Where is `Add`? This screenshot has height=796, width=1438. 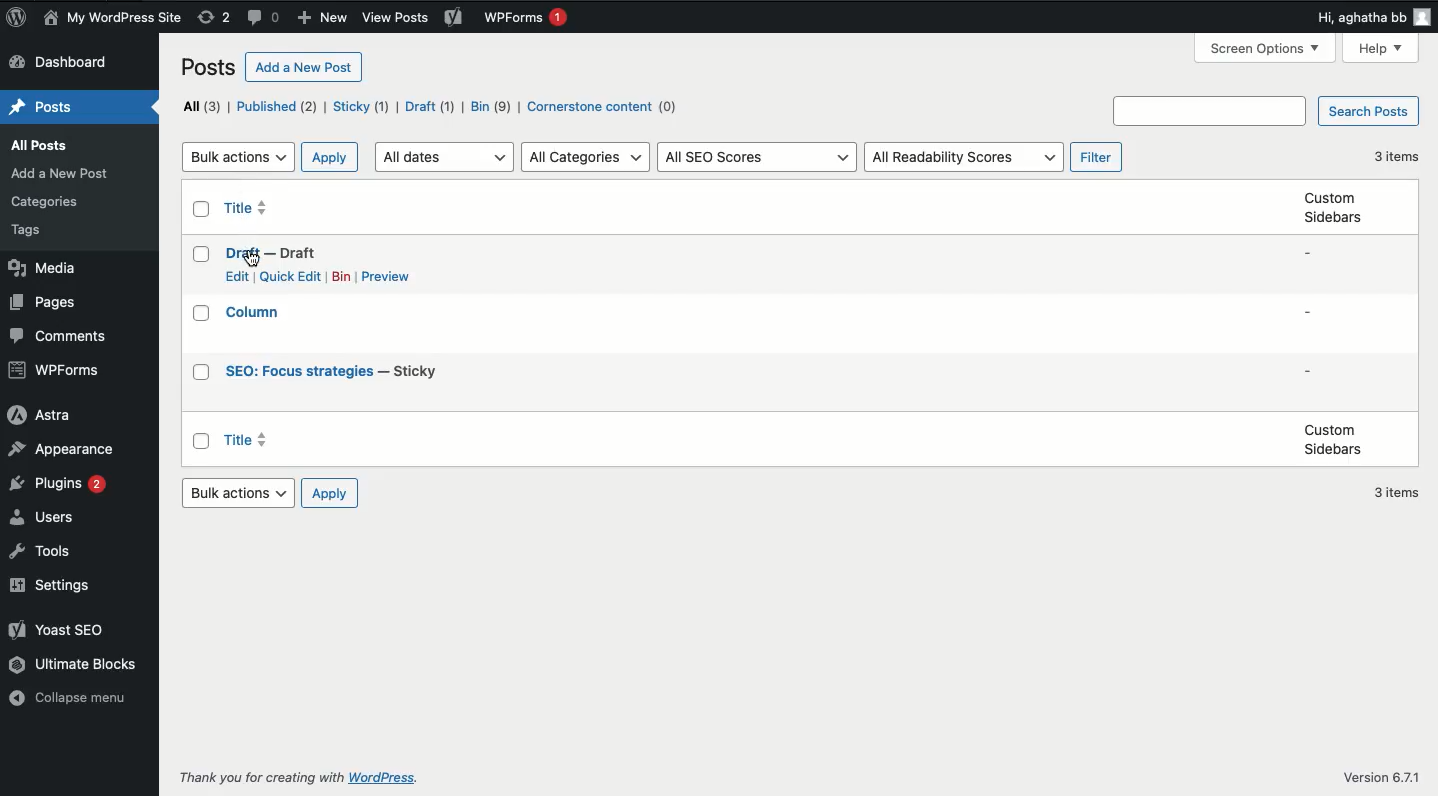
Add is located at coordinates (320, 19).